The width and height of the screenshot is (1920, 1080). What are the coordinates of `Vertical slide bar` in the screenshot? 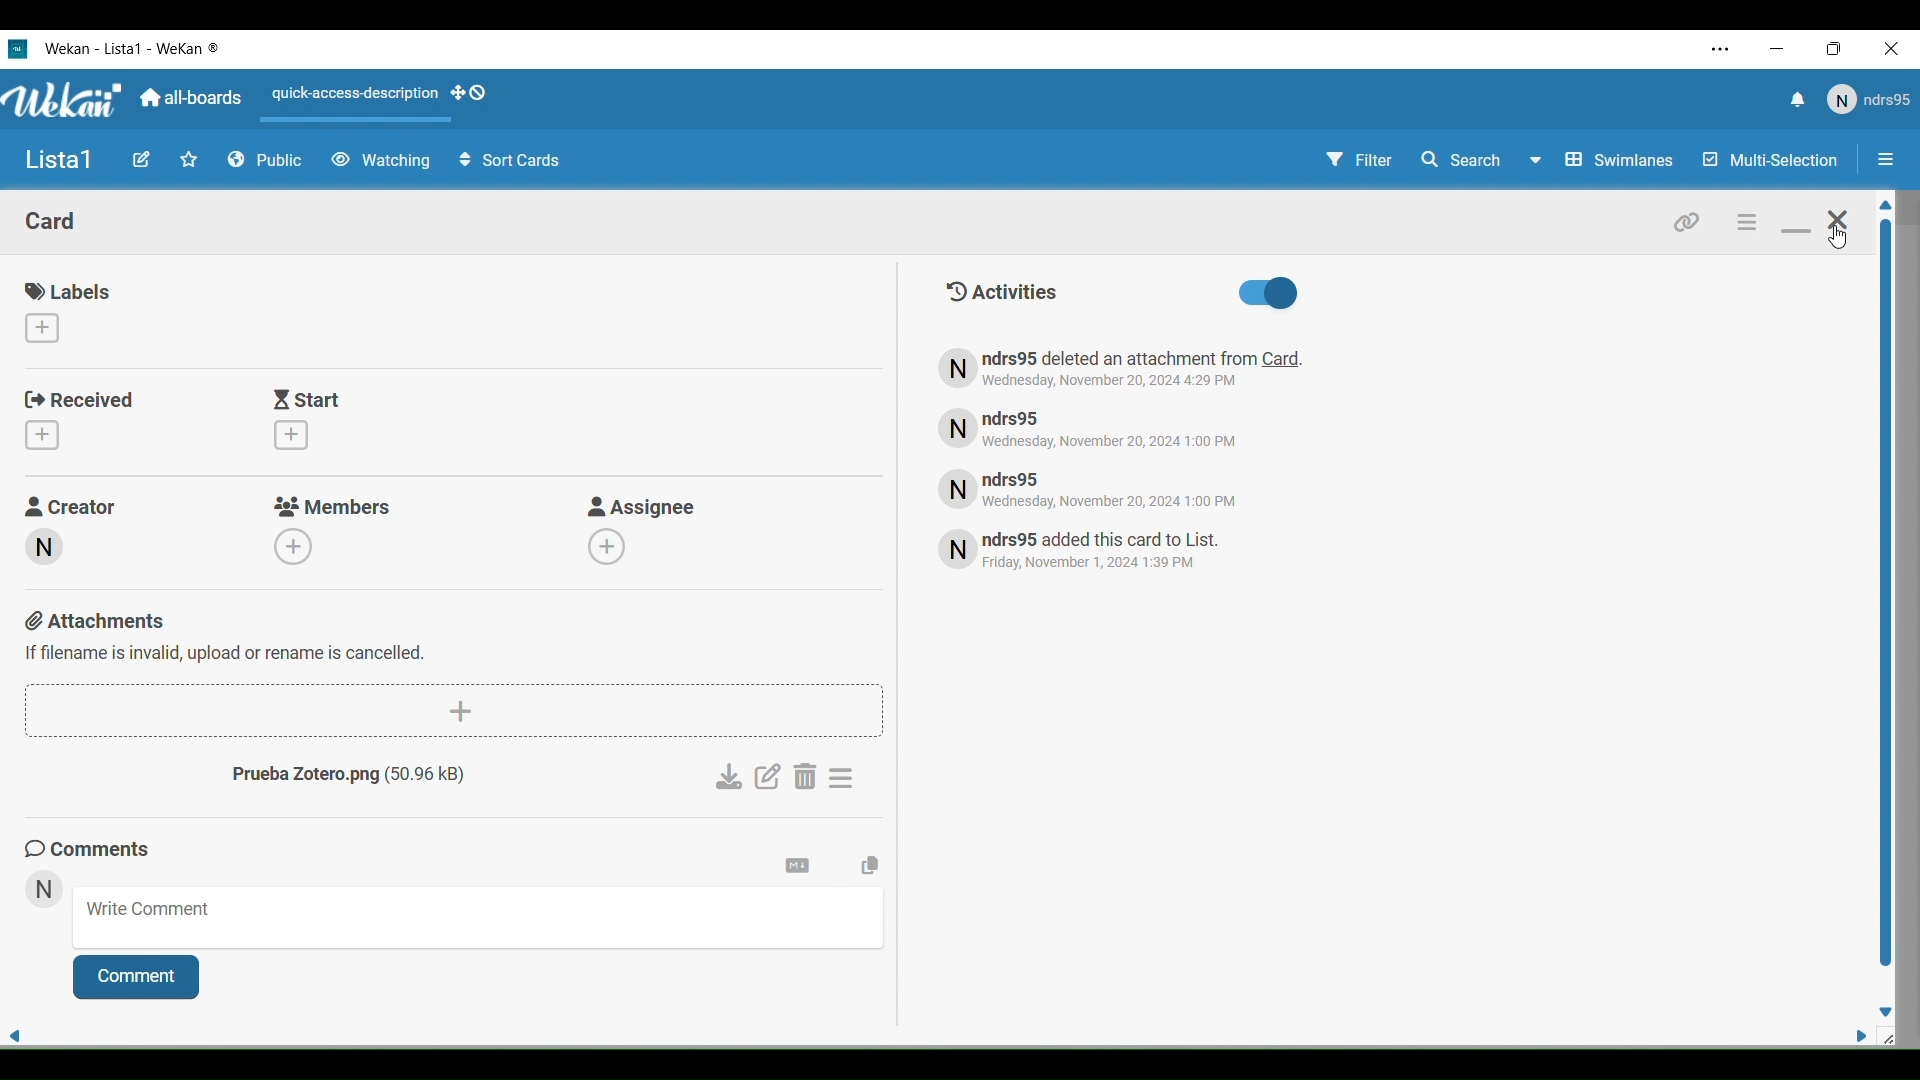 It's located at (1884, 584).